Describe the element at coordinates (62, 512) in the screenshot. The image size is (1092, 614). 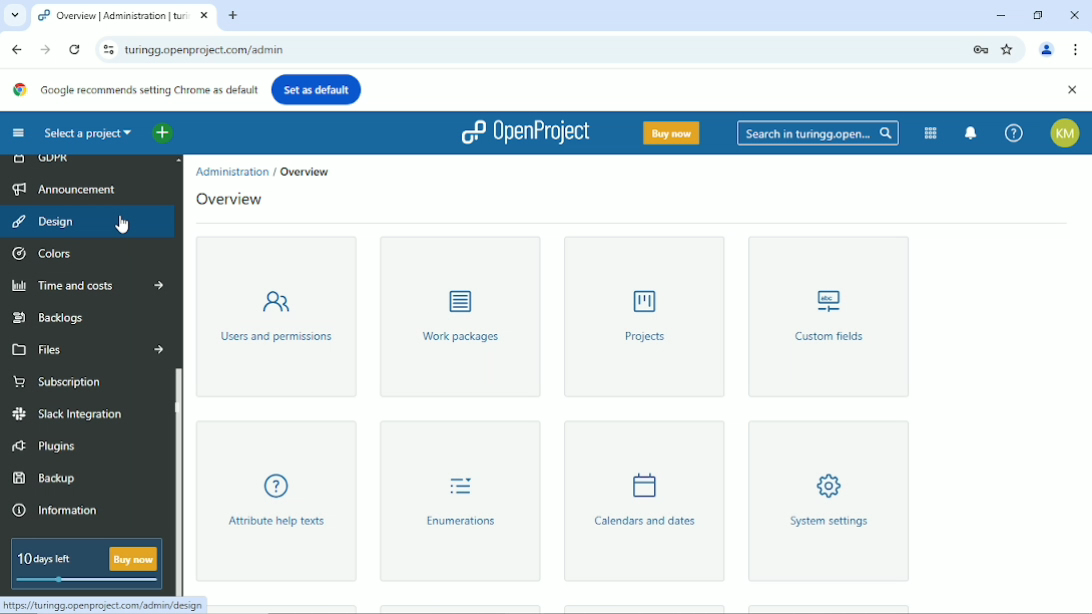
I see `Information` at that location.